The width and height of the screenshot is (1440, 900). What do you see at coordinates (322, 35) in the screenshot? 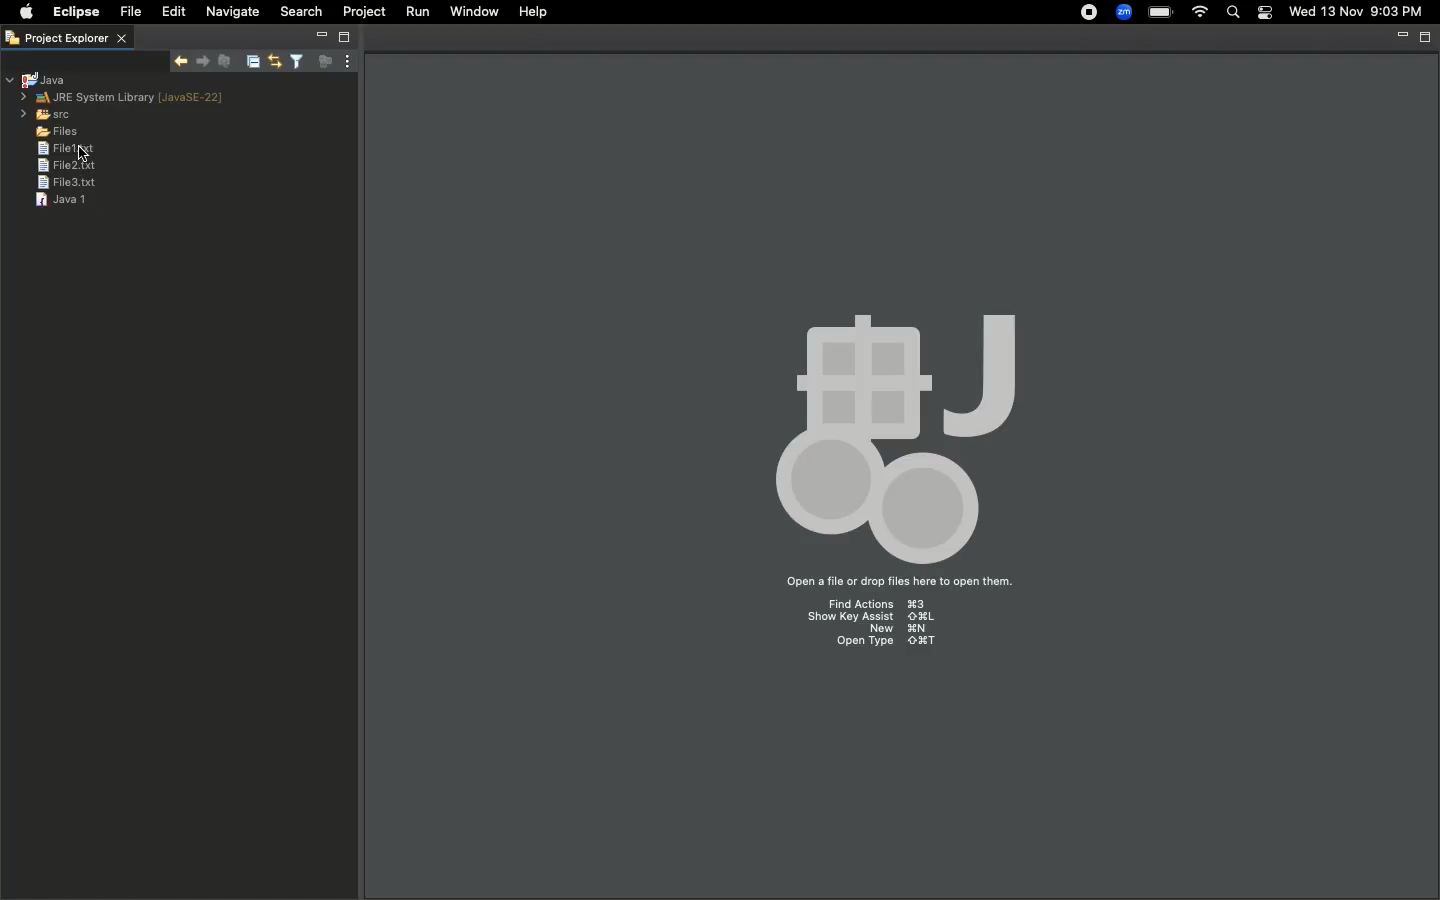
I see `Minimize` at bounding box center [322, 35].